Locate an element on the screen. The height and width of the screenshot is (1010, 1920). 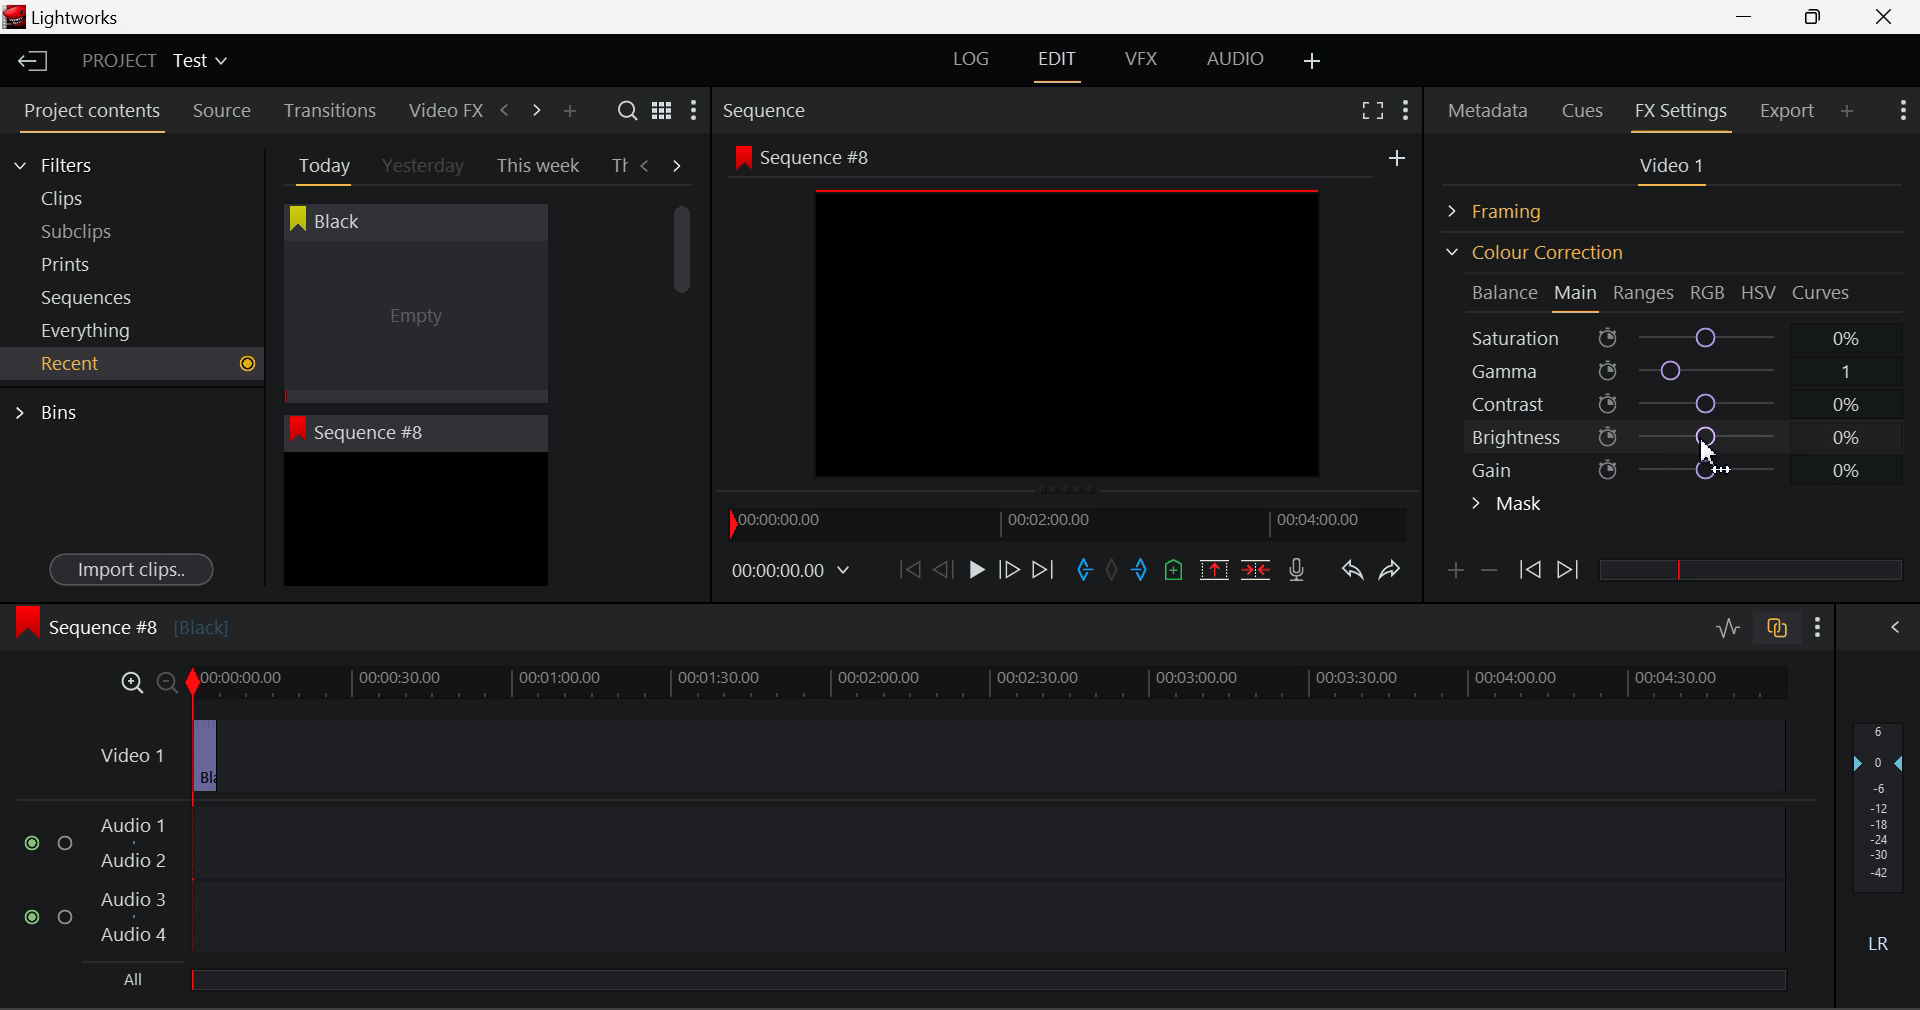
Saturation is located at coordinates (1669, 334).